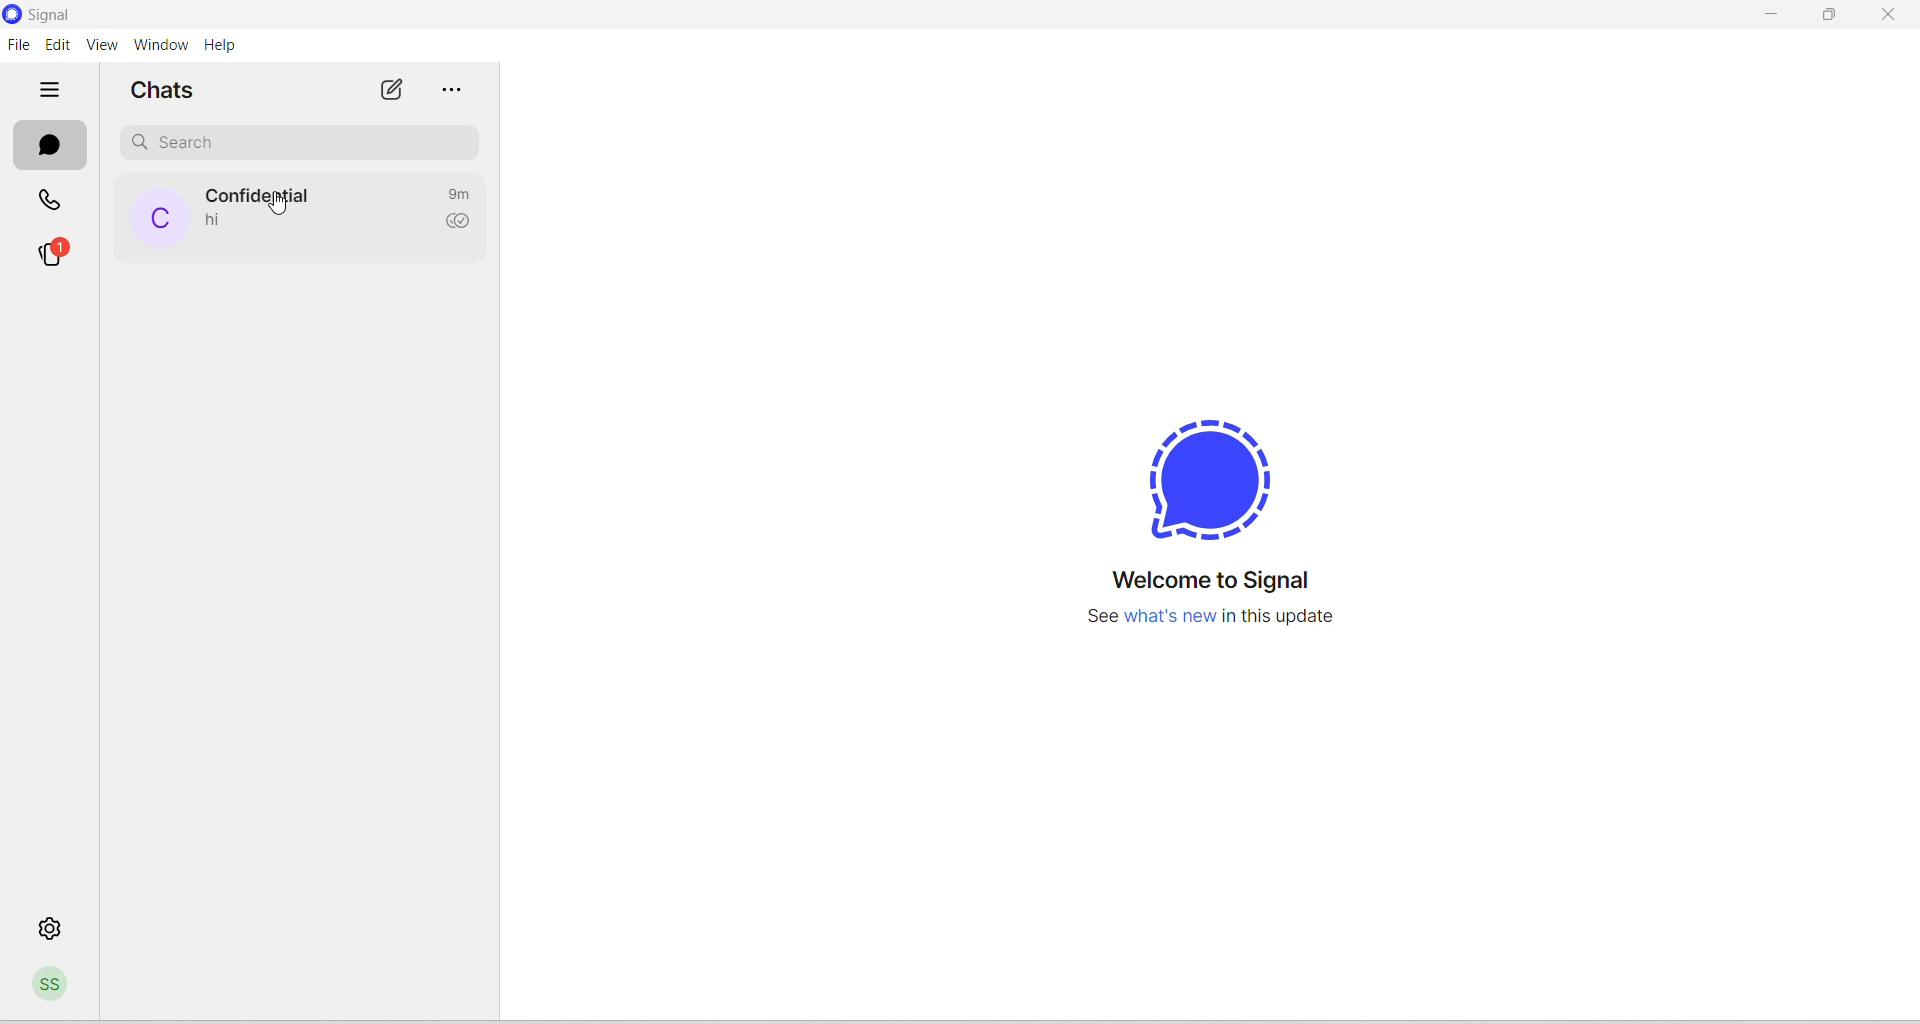 The image size is (1920, 1024). I want to click on chats heading, so click(161, 94).